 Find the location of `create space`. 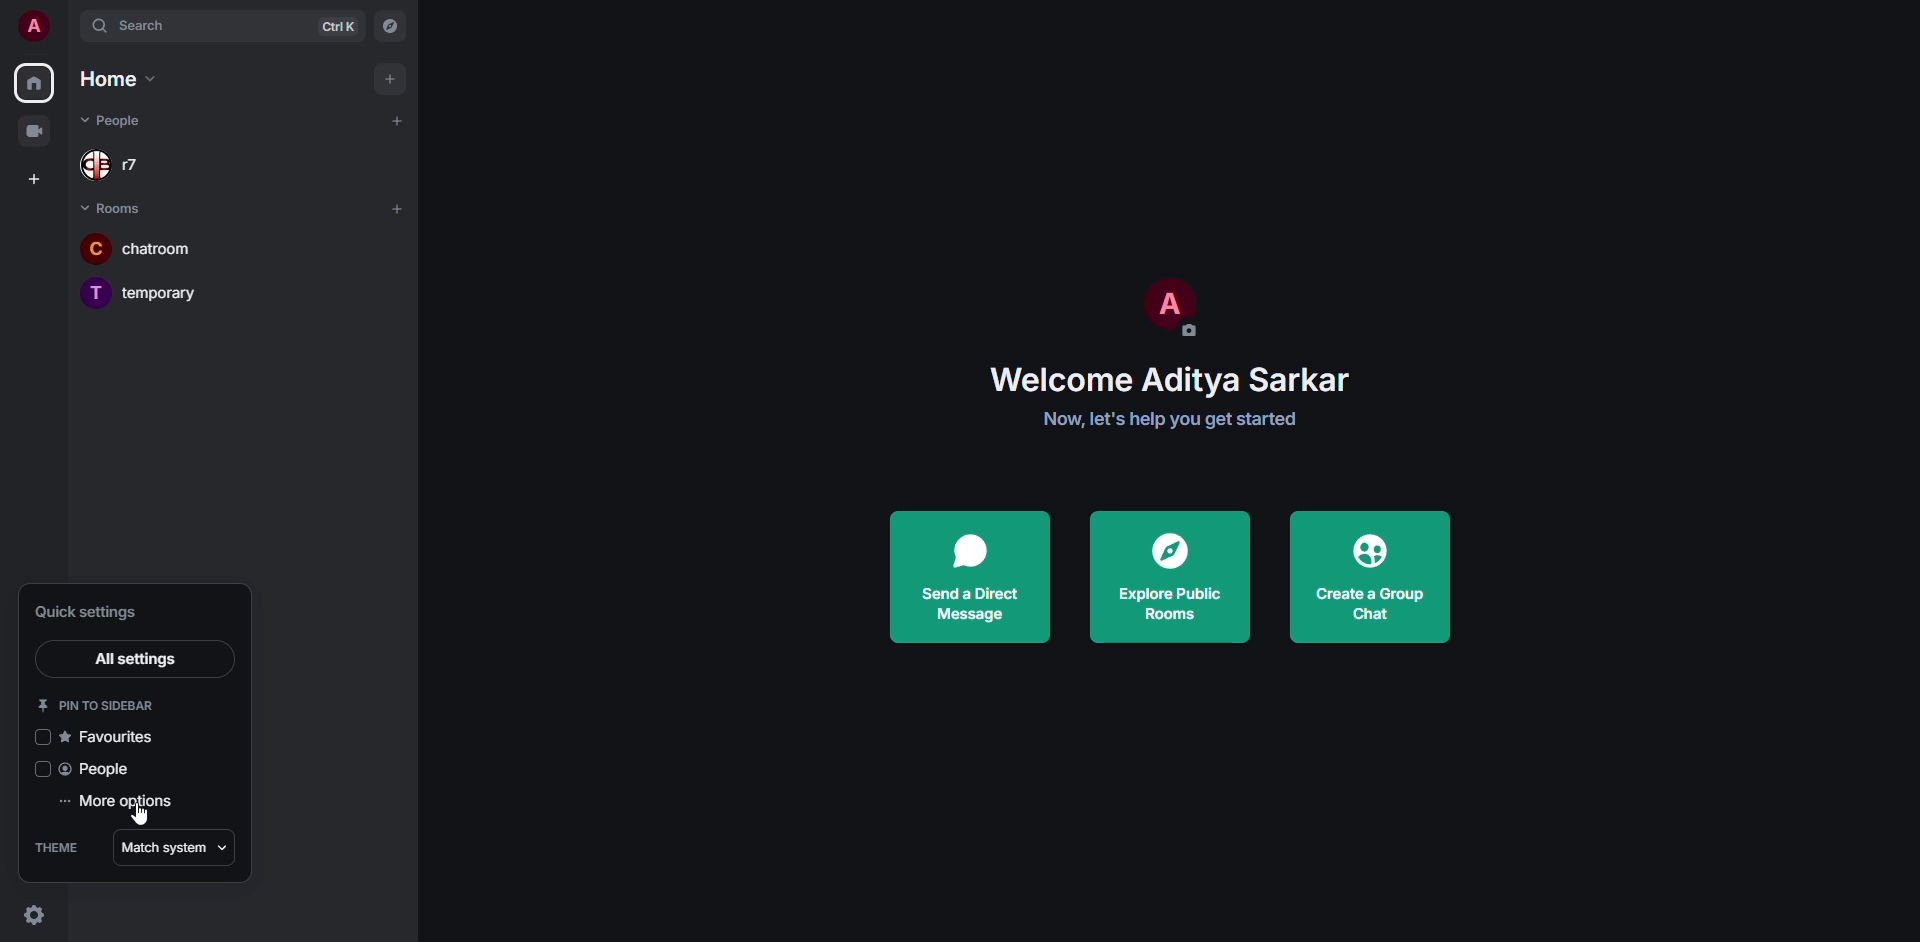

create space is located at coordinates (39, 178).